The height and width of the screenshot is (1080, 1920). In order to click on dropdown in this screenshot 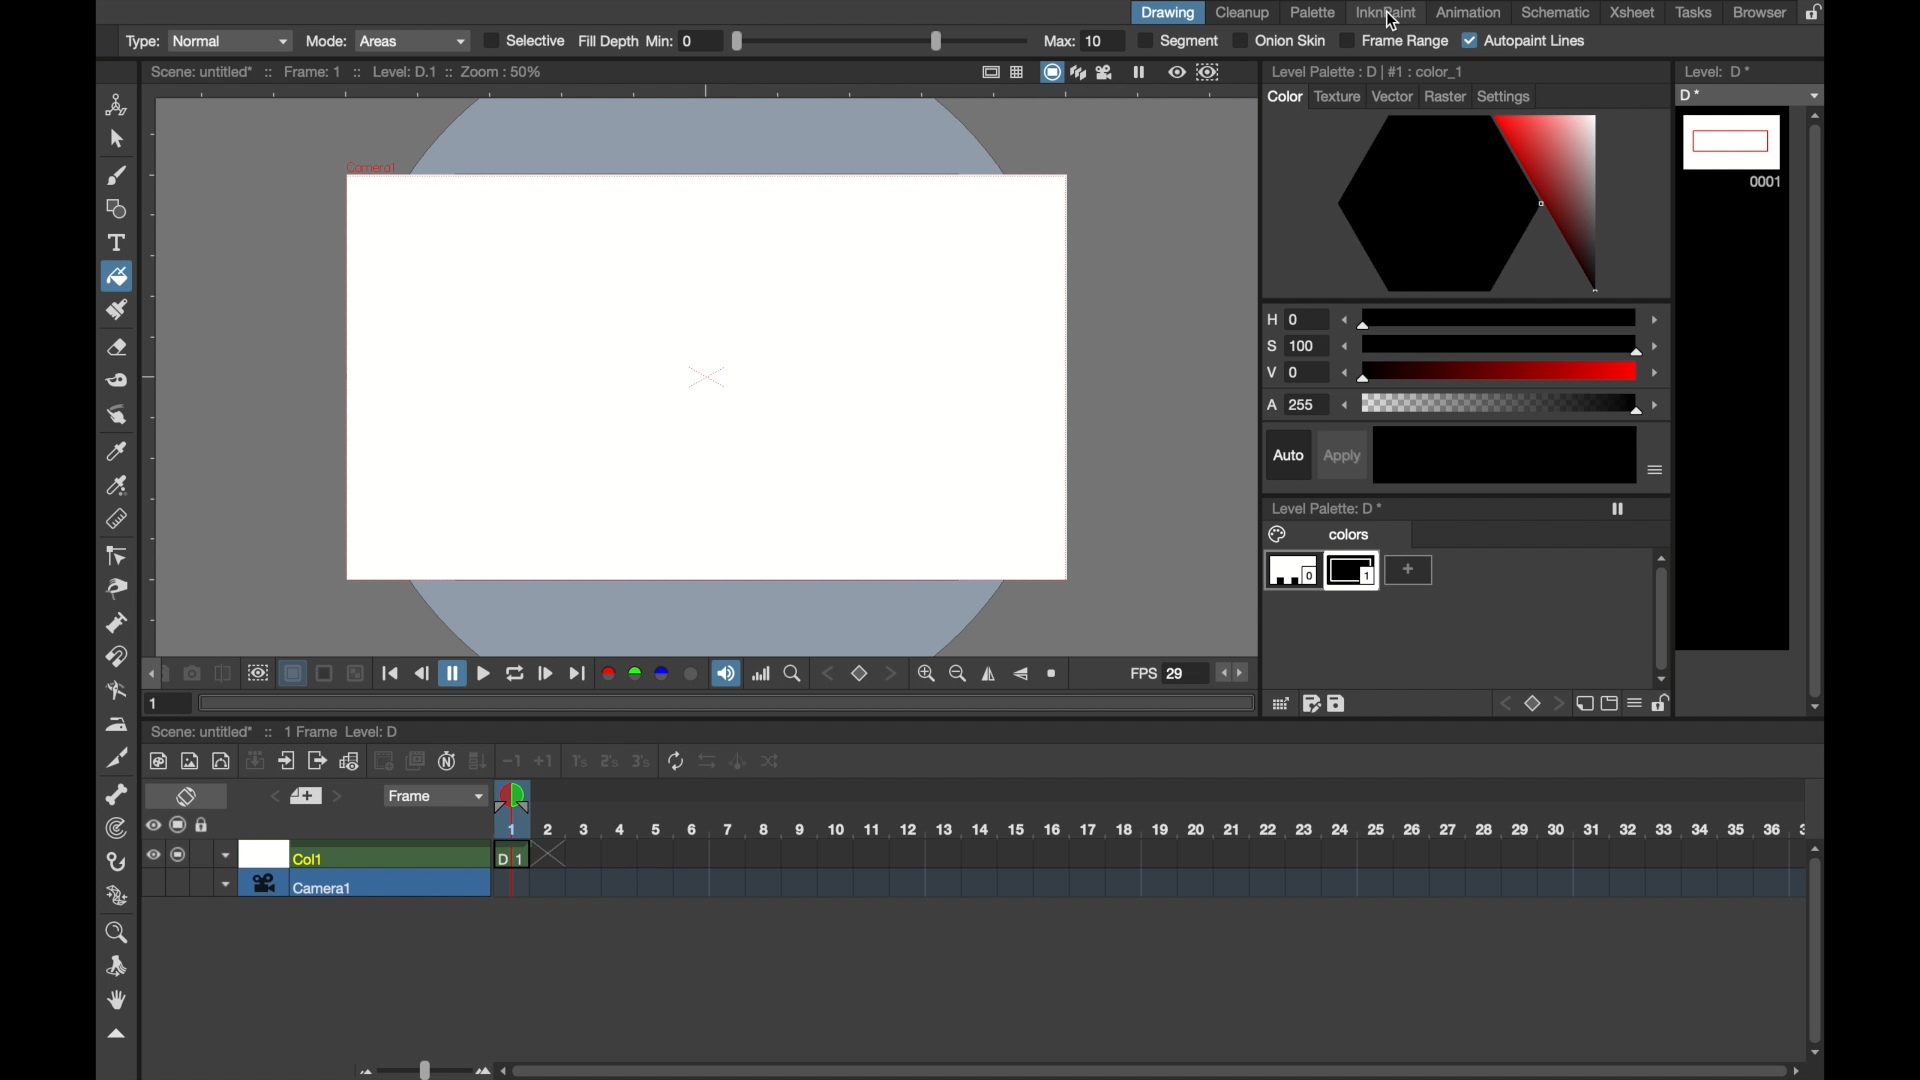, I will do `click(224, 854)`.